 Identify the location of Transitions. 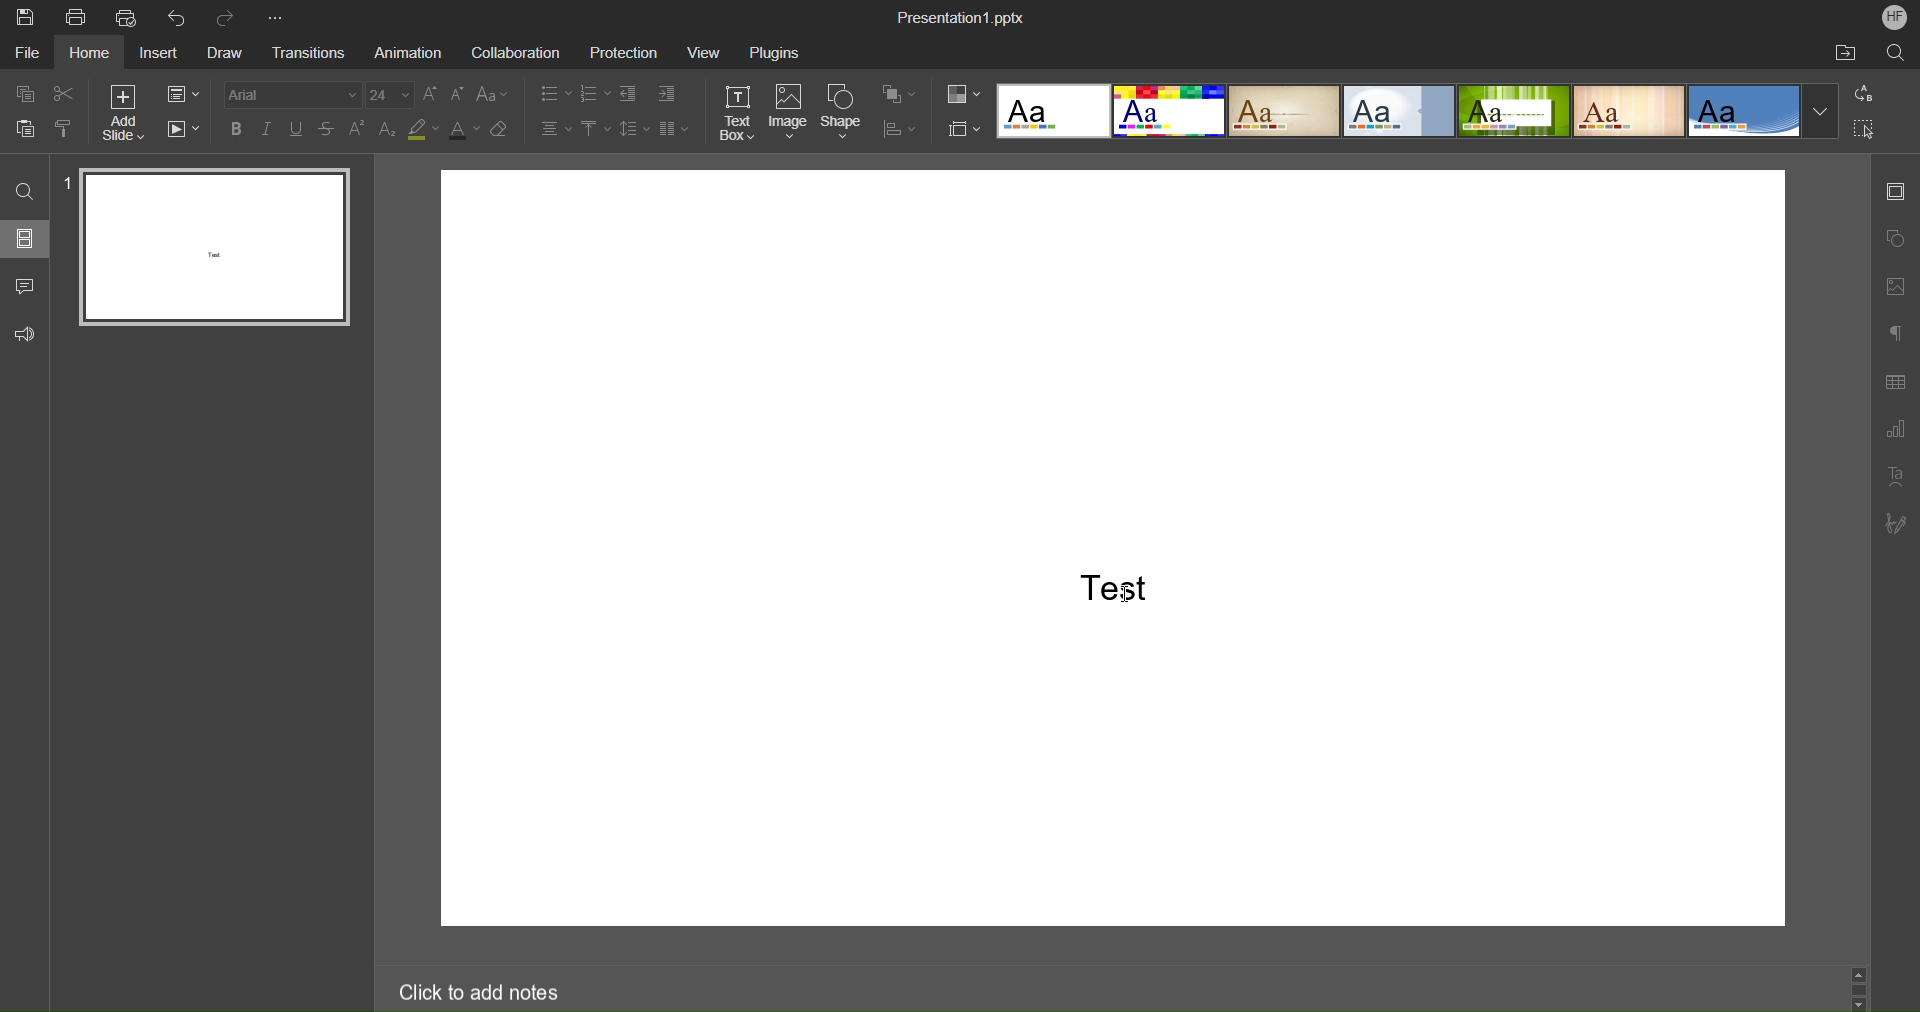
(314, 53).